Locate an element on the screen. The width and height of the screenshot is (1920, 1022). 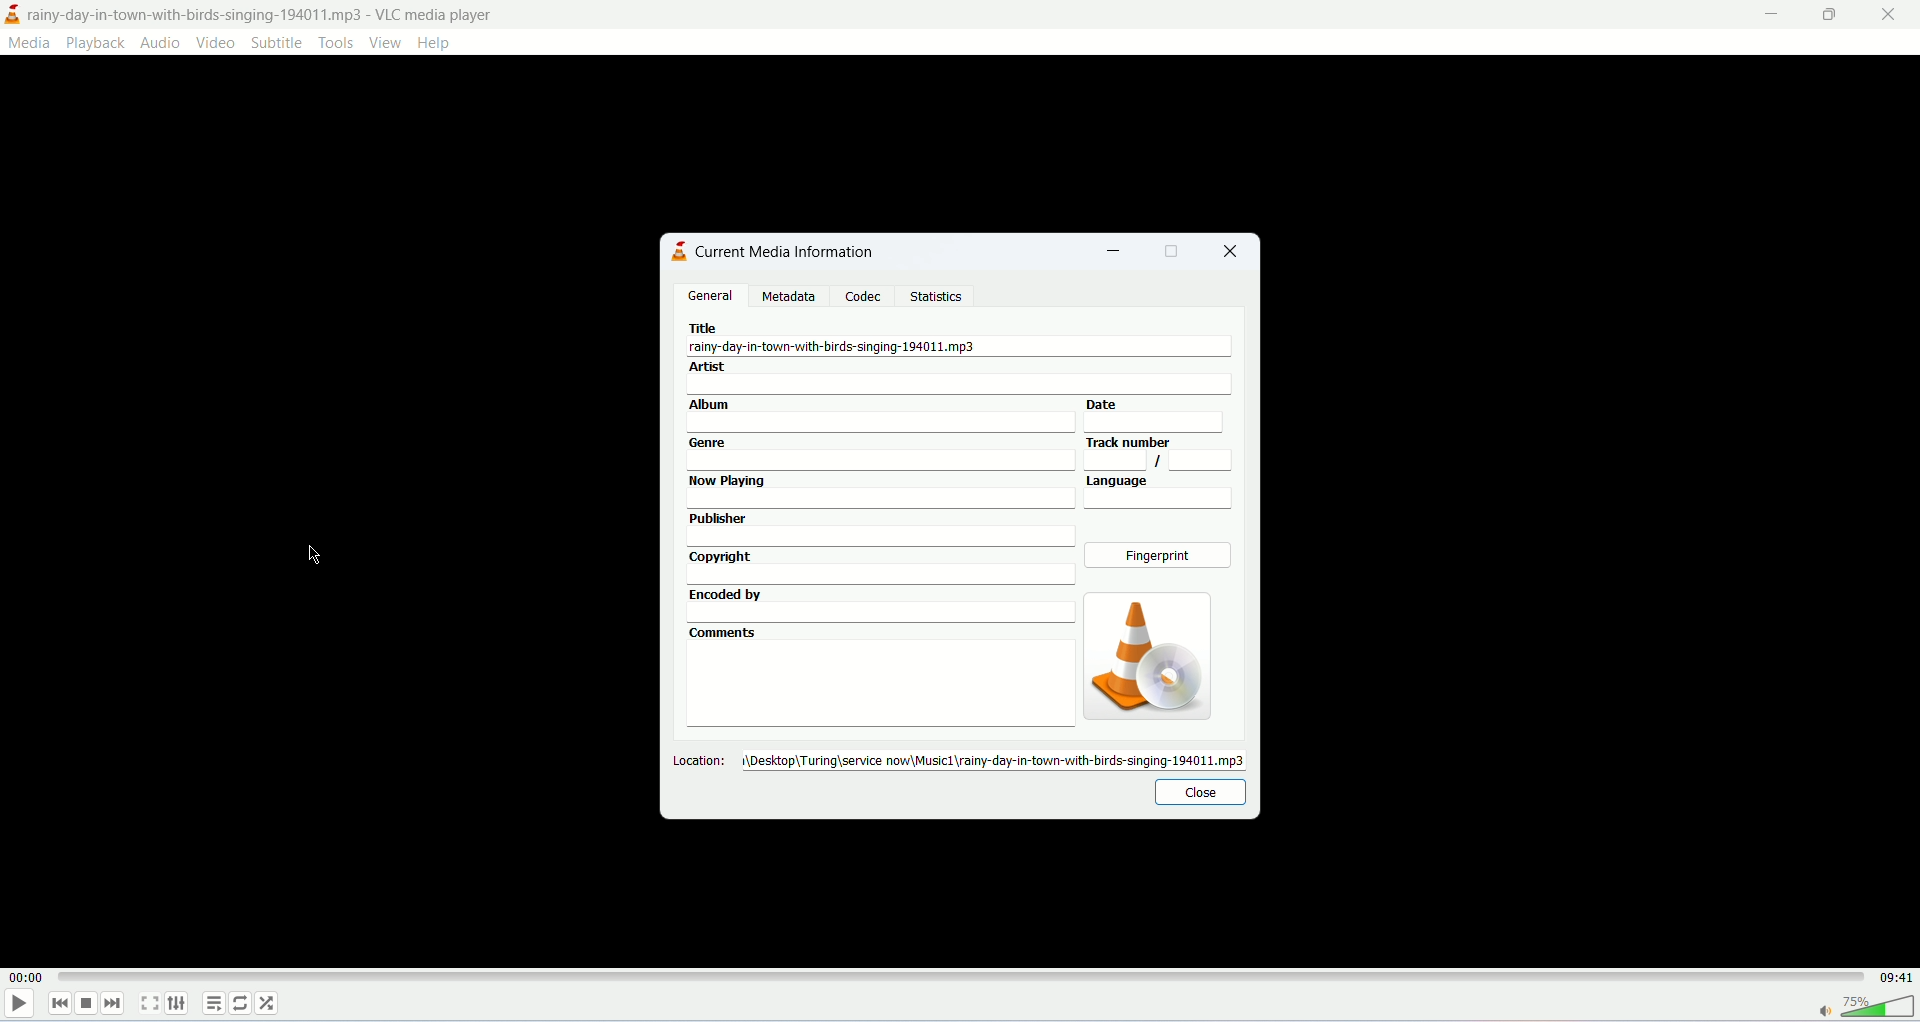
close is located at coordinates (1235, 251).